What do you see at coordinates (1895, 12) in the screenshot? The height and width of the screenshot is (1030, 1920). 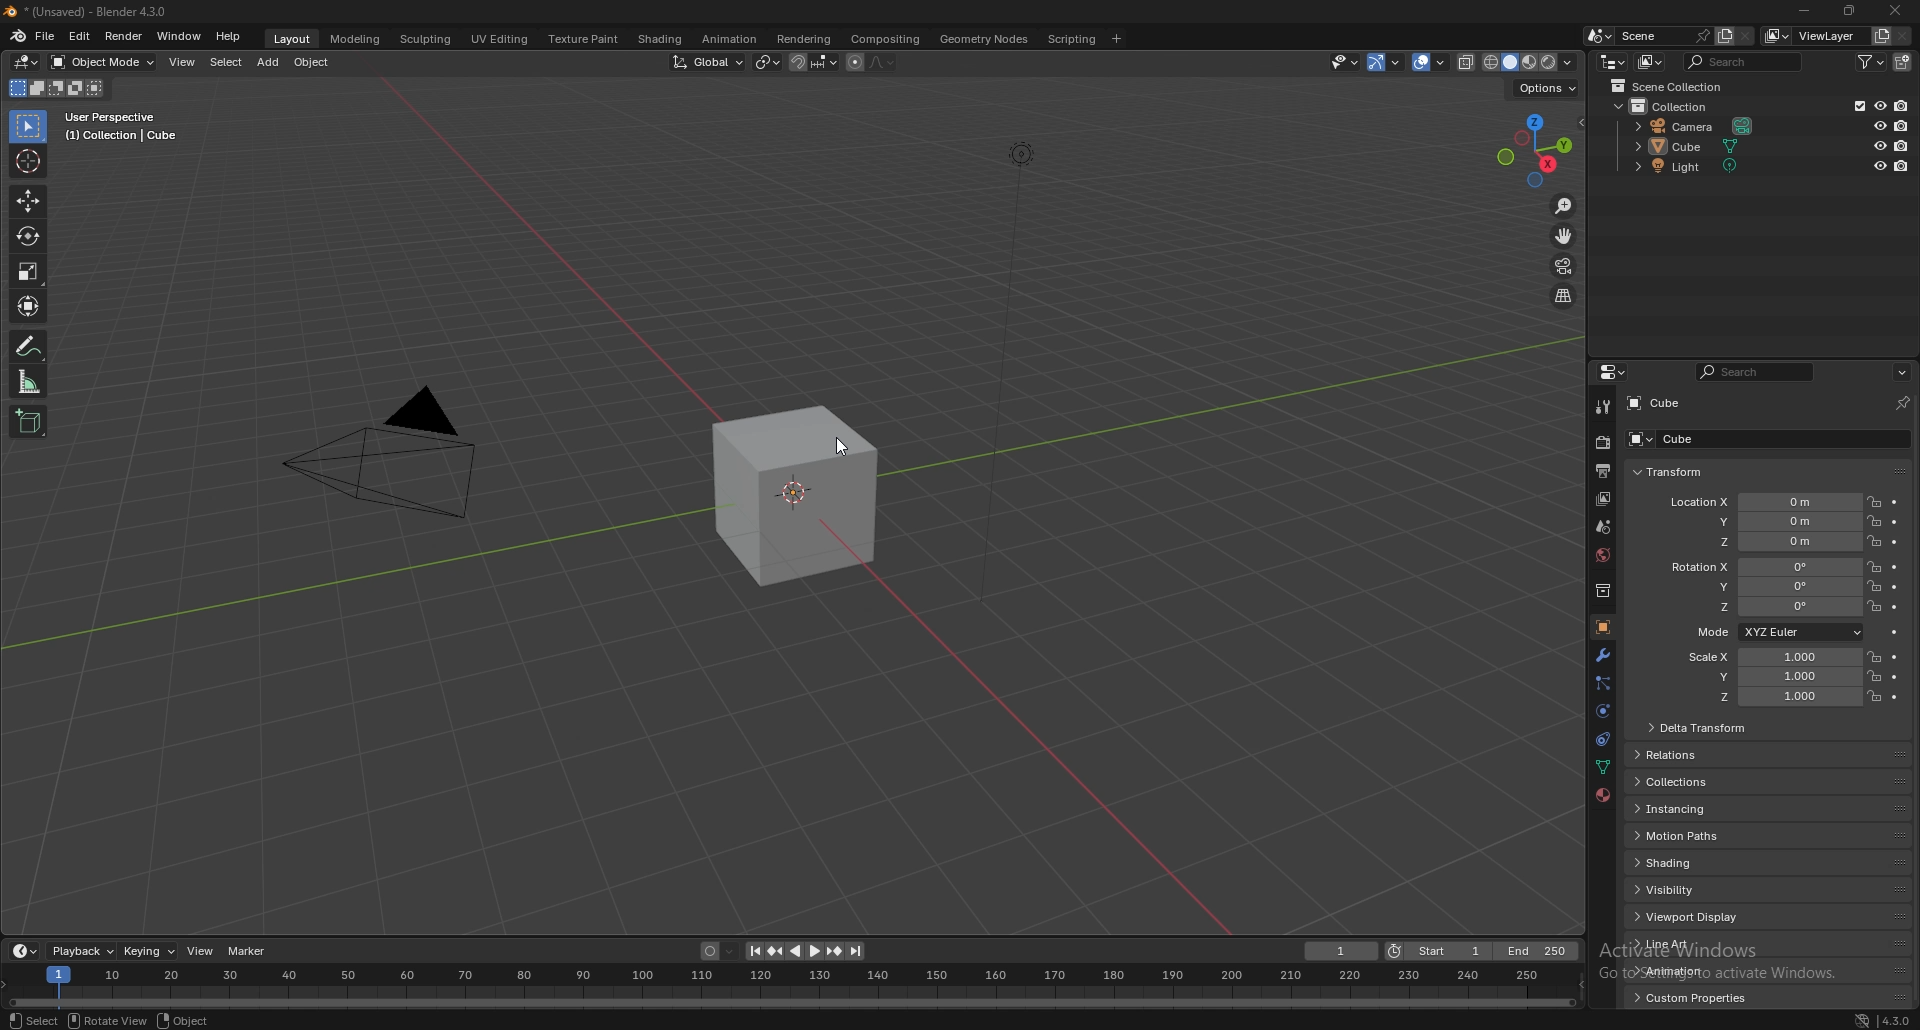 I see `close` at bounding box center [1895, 12].